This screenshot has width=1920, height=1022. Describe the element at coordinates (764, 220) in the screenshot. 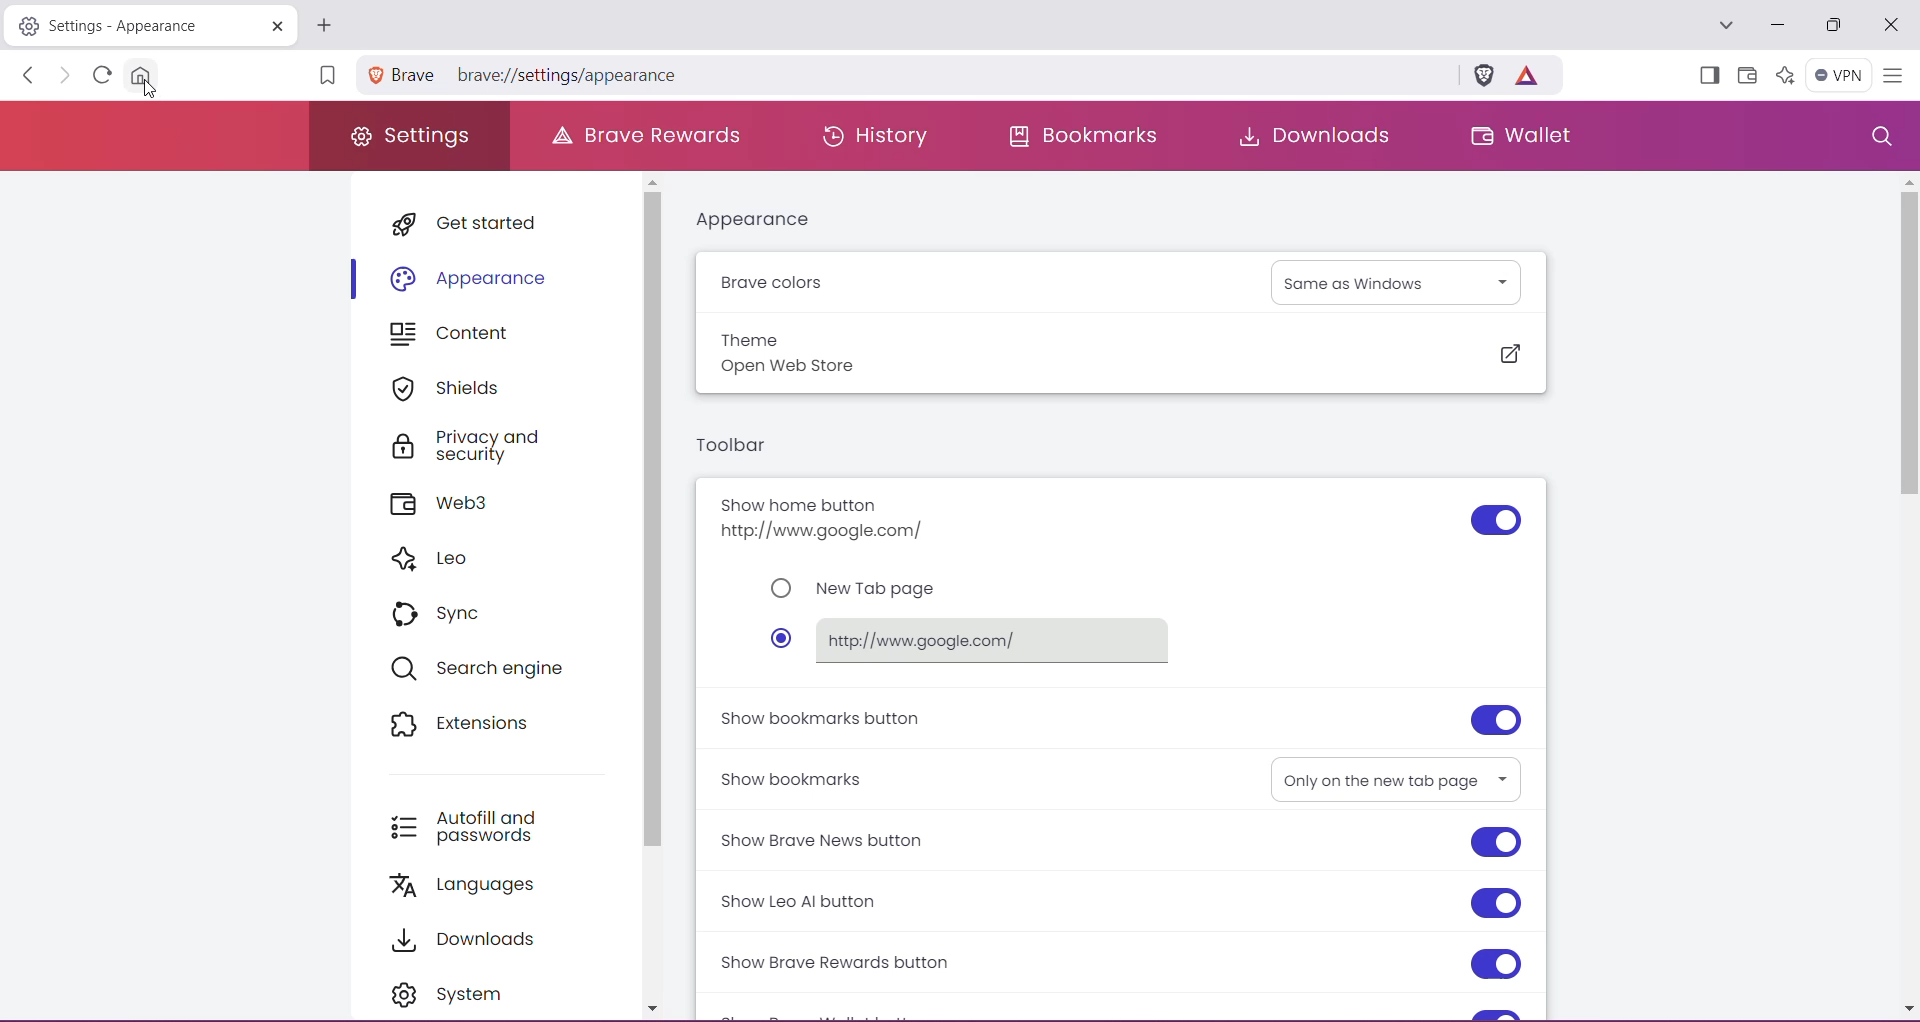

I see `Appearance` at that location.